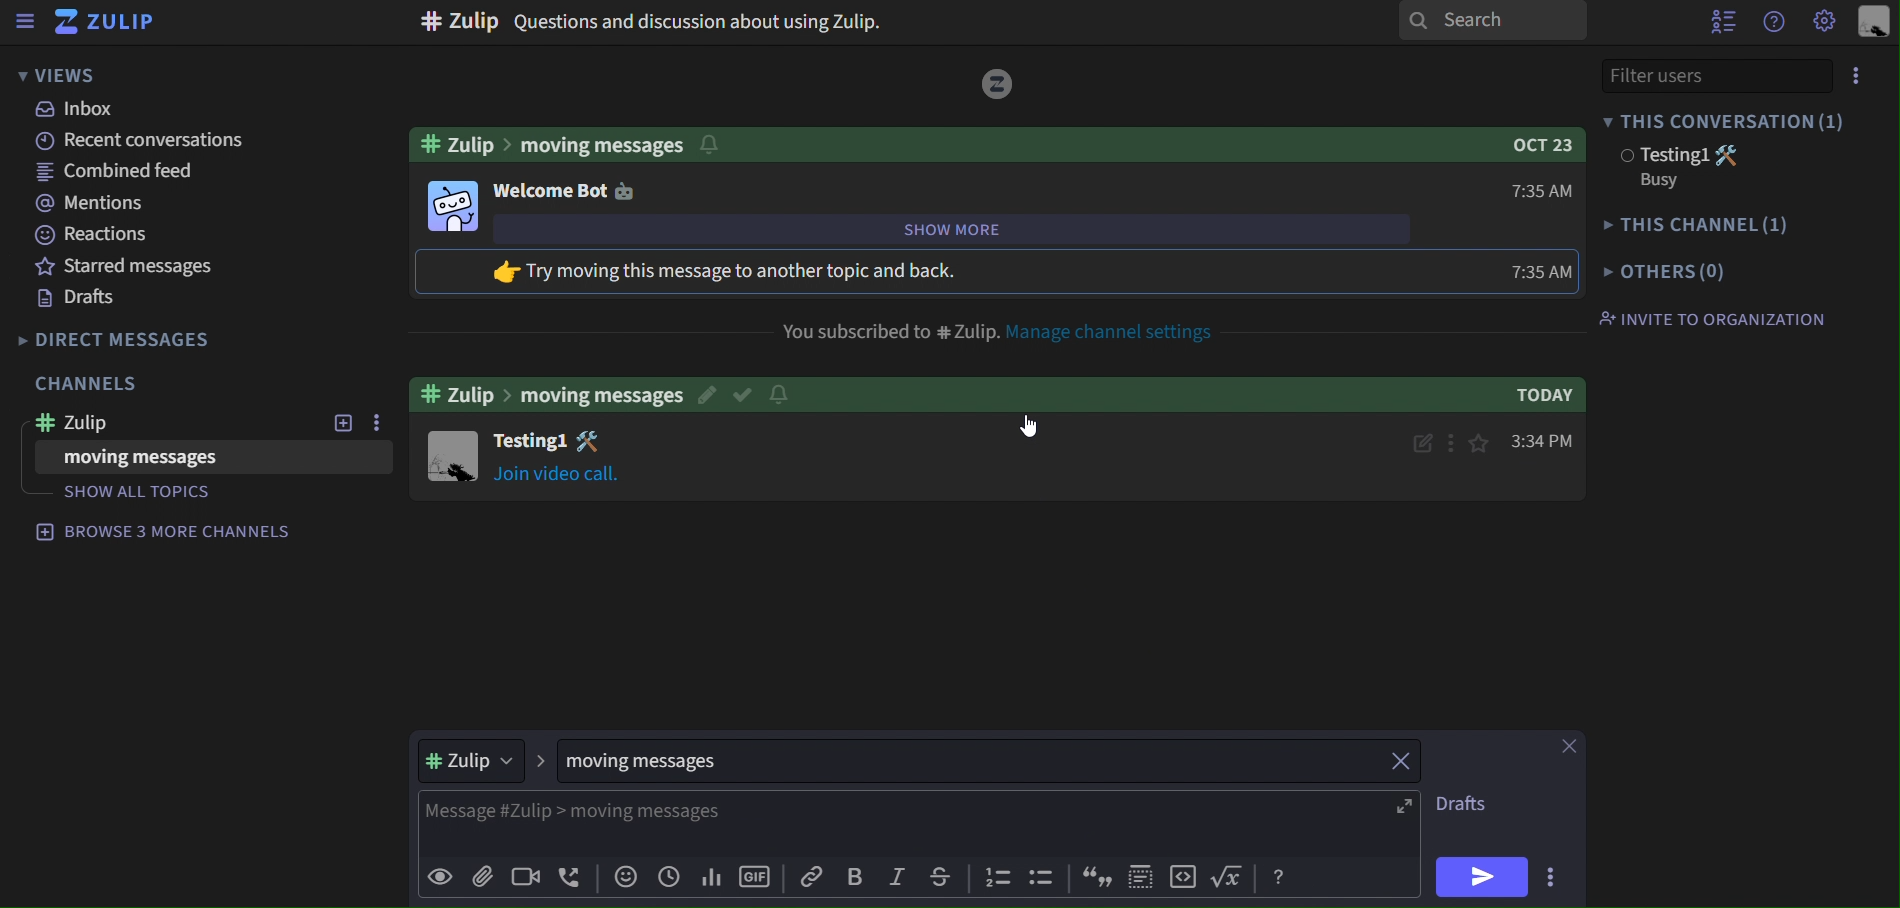 Image resolution: width=1900 pixels, height=908 pixels. I want to click on icon, so click(995, 880).